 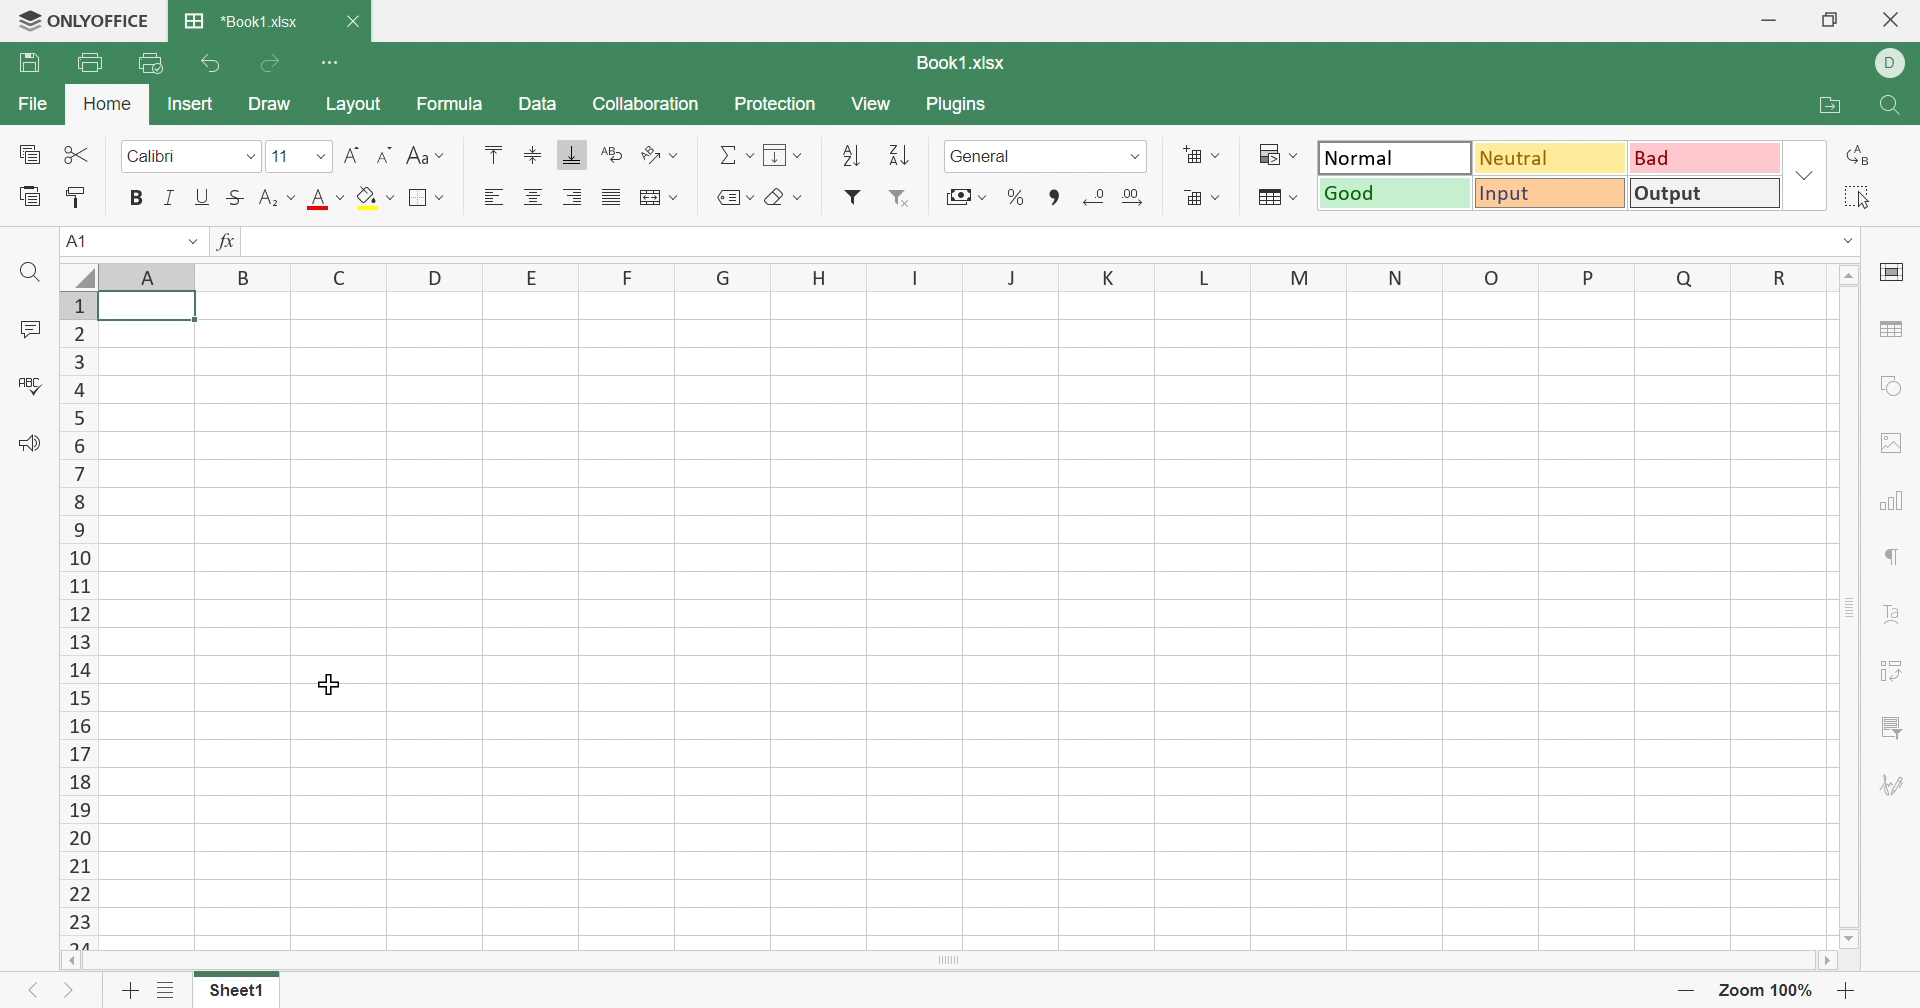 What do you see at coordinates (1895, 23) in the screenshot?
I see `Close` at bounding box center [1895, 23].